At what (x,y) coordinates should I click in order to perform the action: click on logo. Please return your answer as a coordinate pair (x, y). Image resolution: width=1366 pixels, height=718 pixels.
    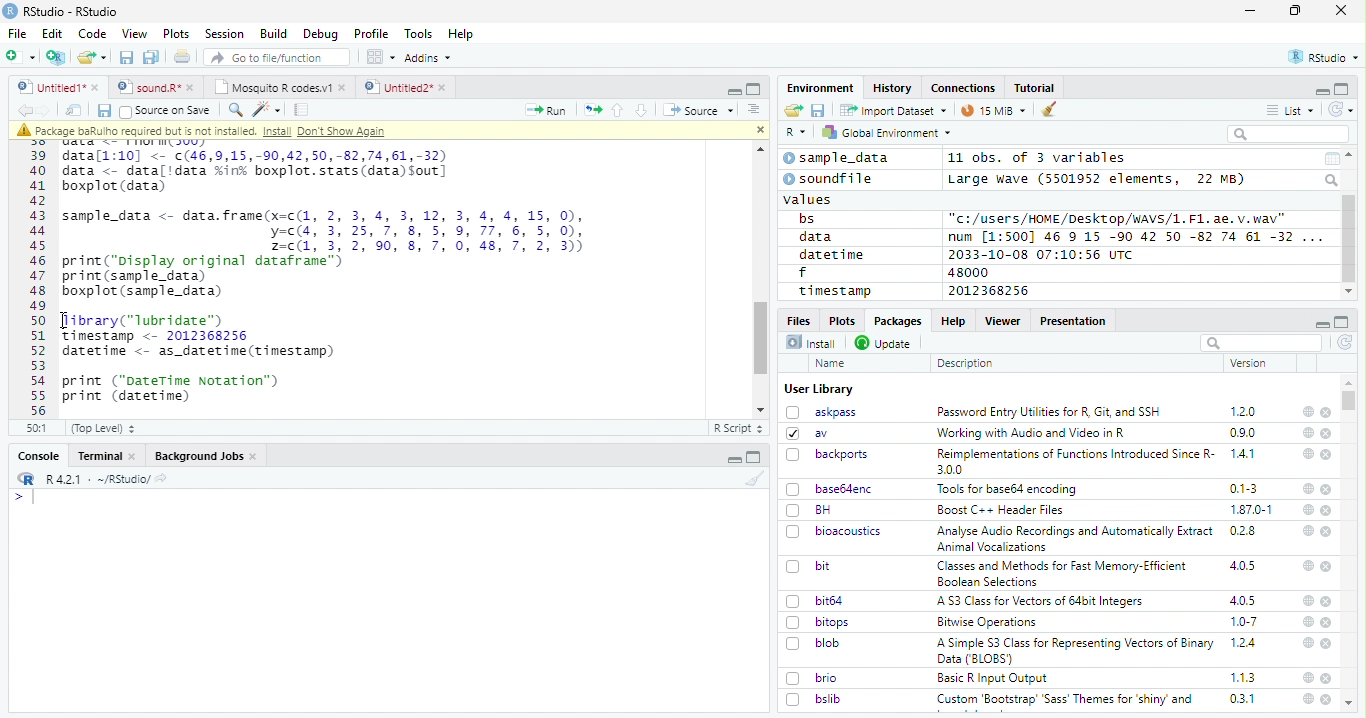
    Looking at the image, I should click on (10, 11).